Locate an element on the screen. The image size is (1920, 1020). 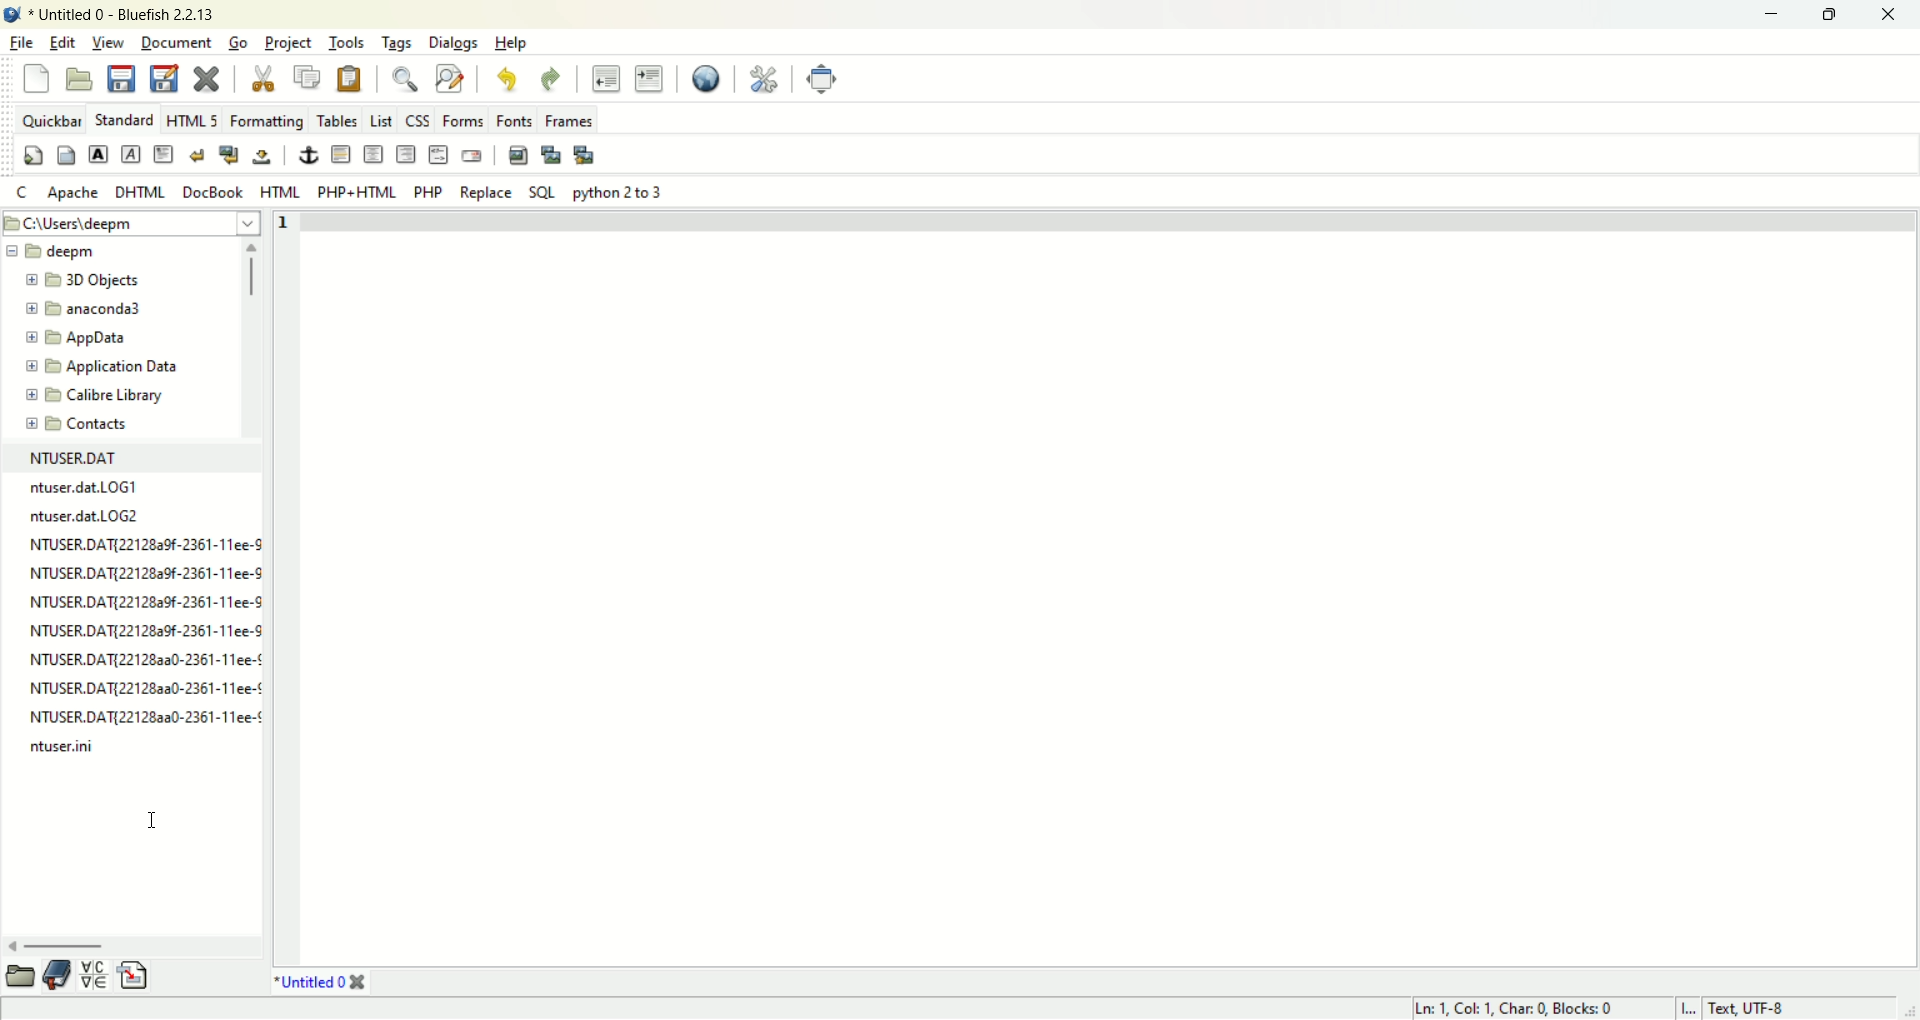
css is located at coordinates (418, 121).